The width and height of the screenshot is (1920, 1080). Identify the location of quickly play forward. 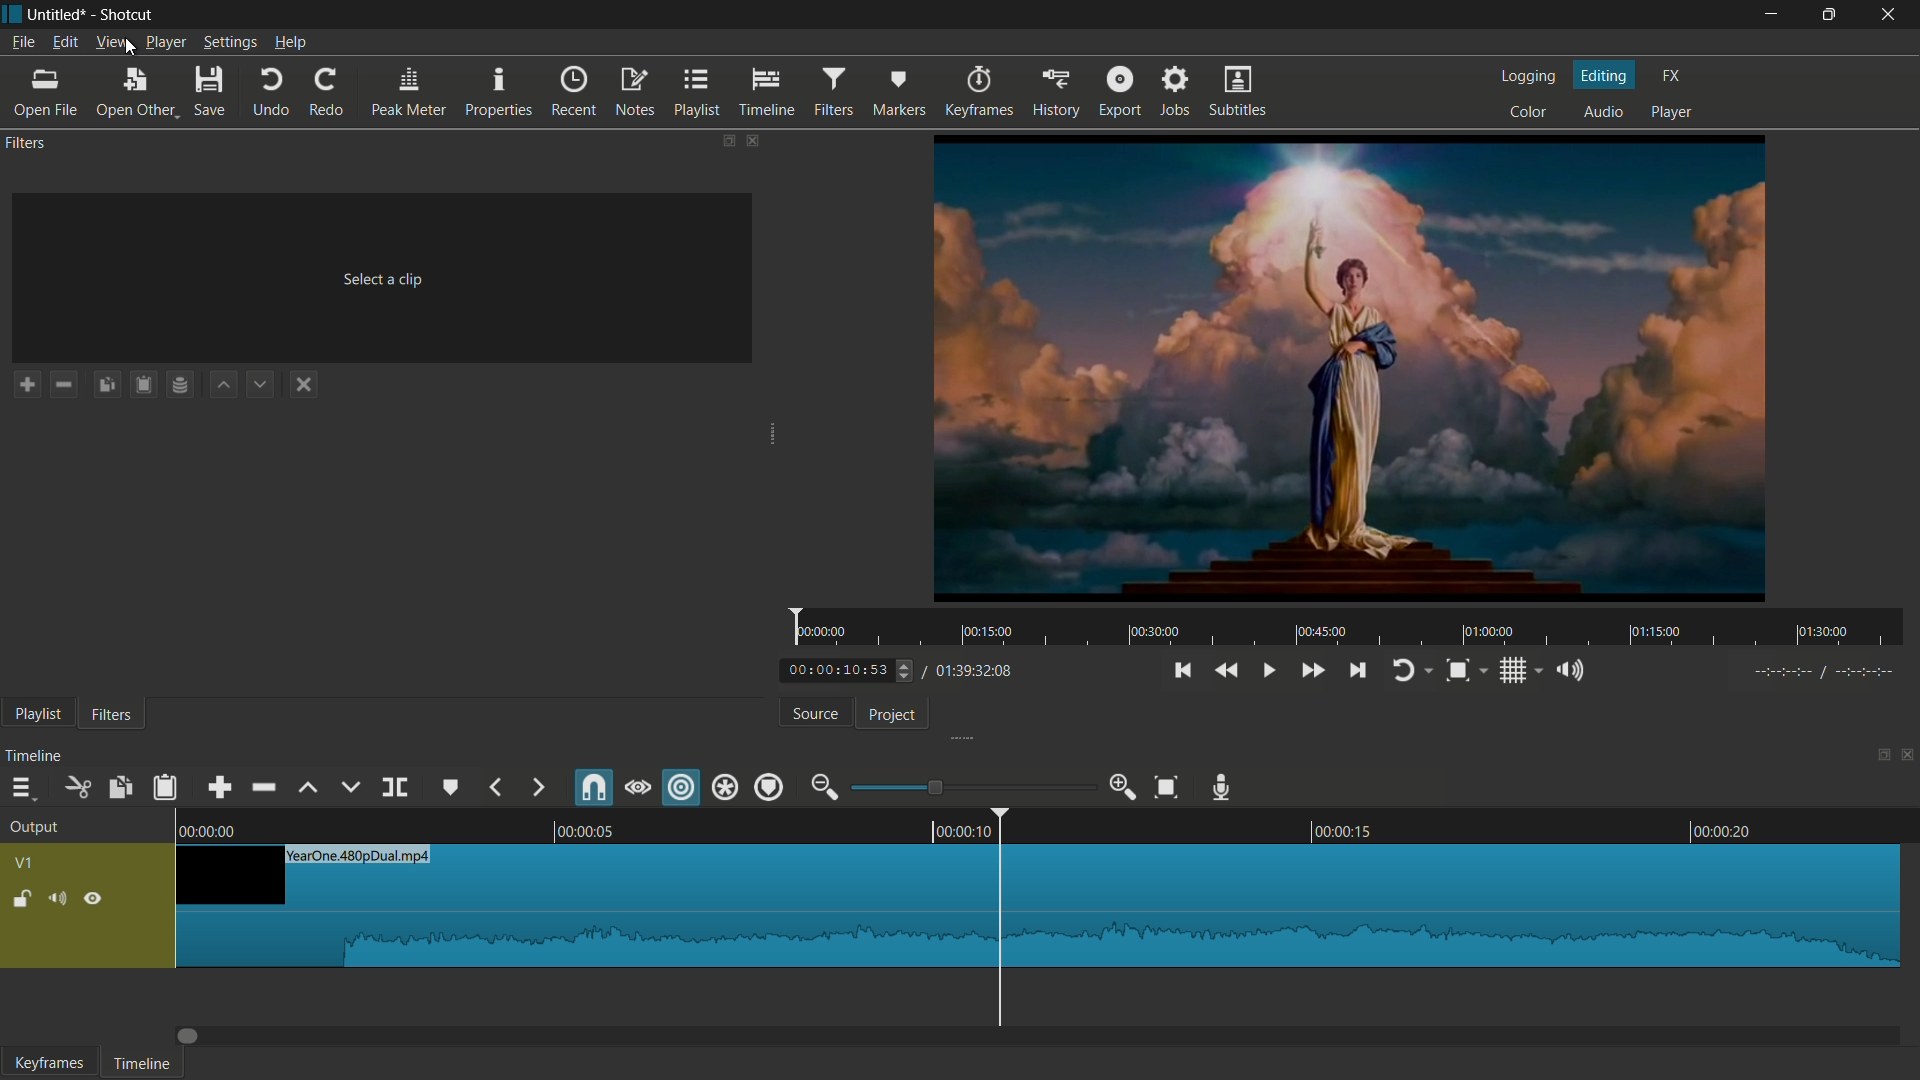
(1313, 670).